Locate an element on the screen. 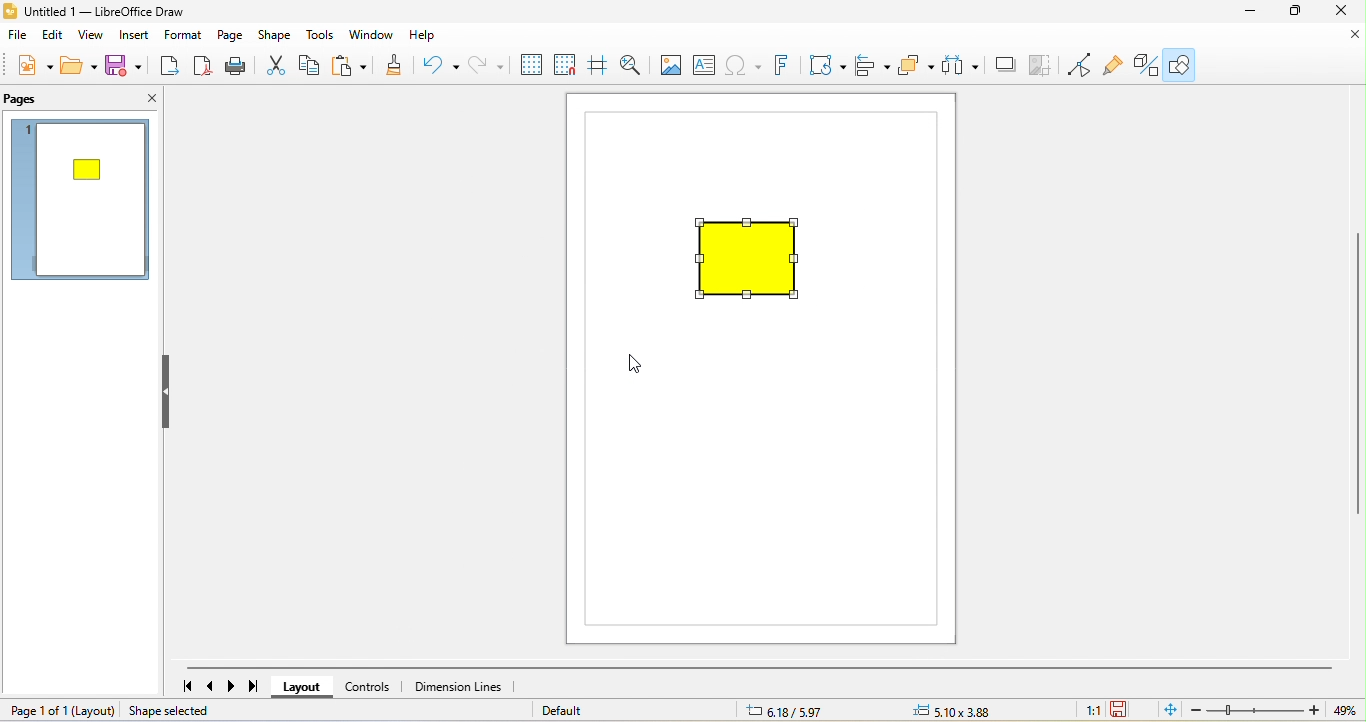  maximize is located at coordinates (1293, 13).